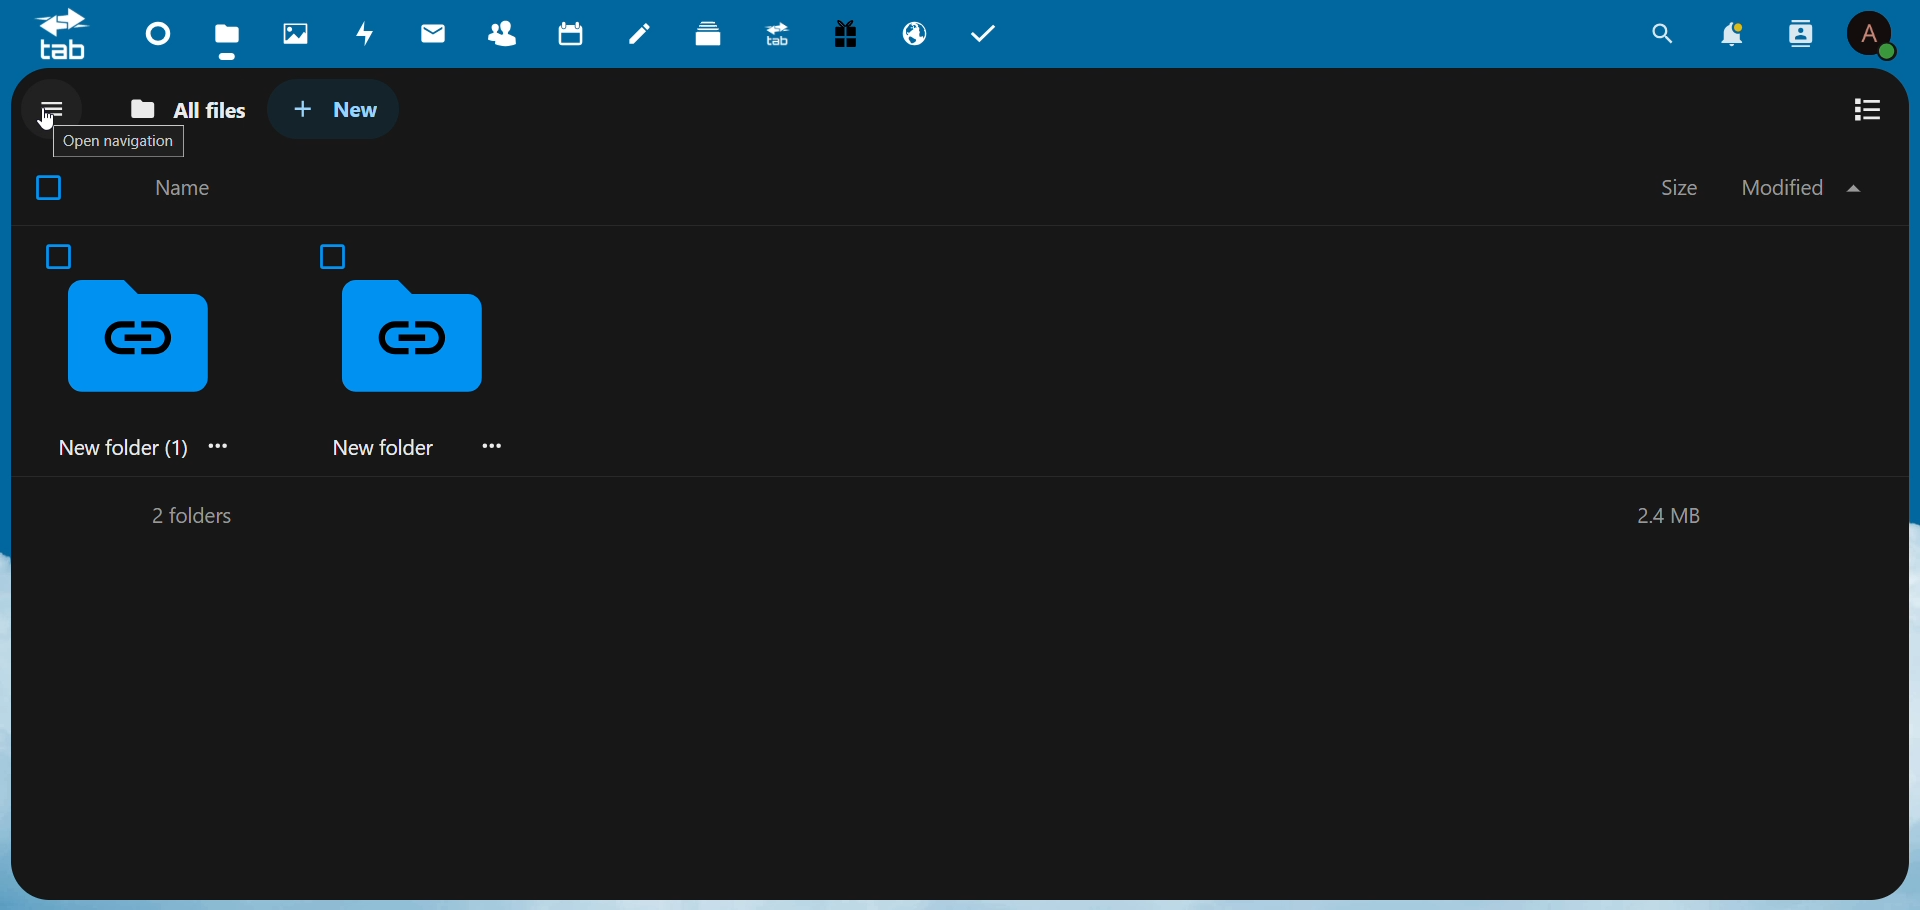 The height and width of the screenshot is (910, 1920). I want to click on free trial, so click(847, 32).